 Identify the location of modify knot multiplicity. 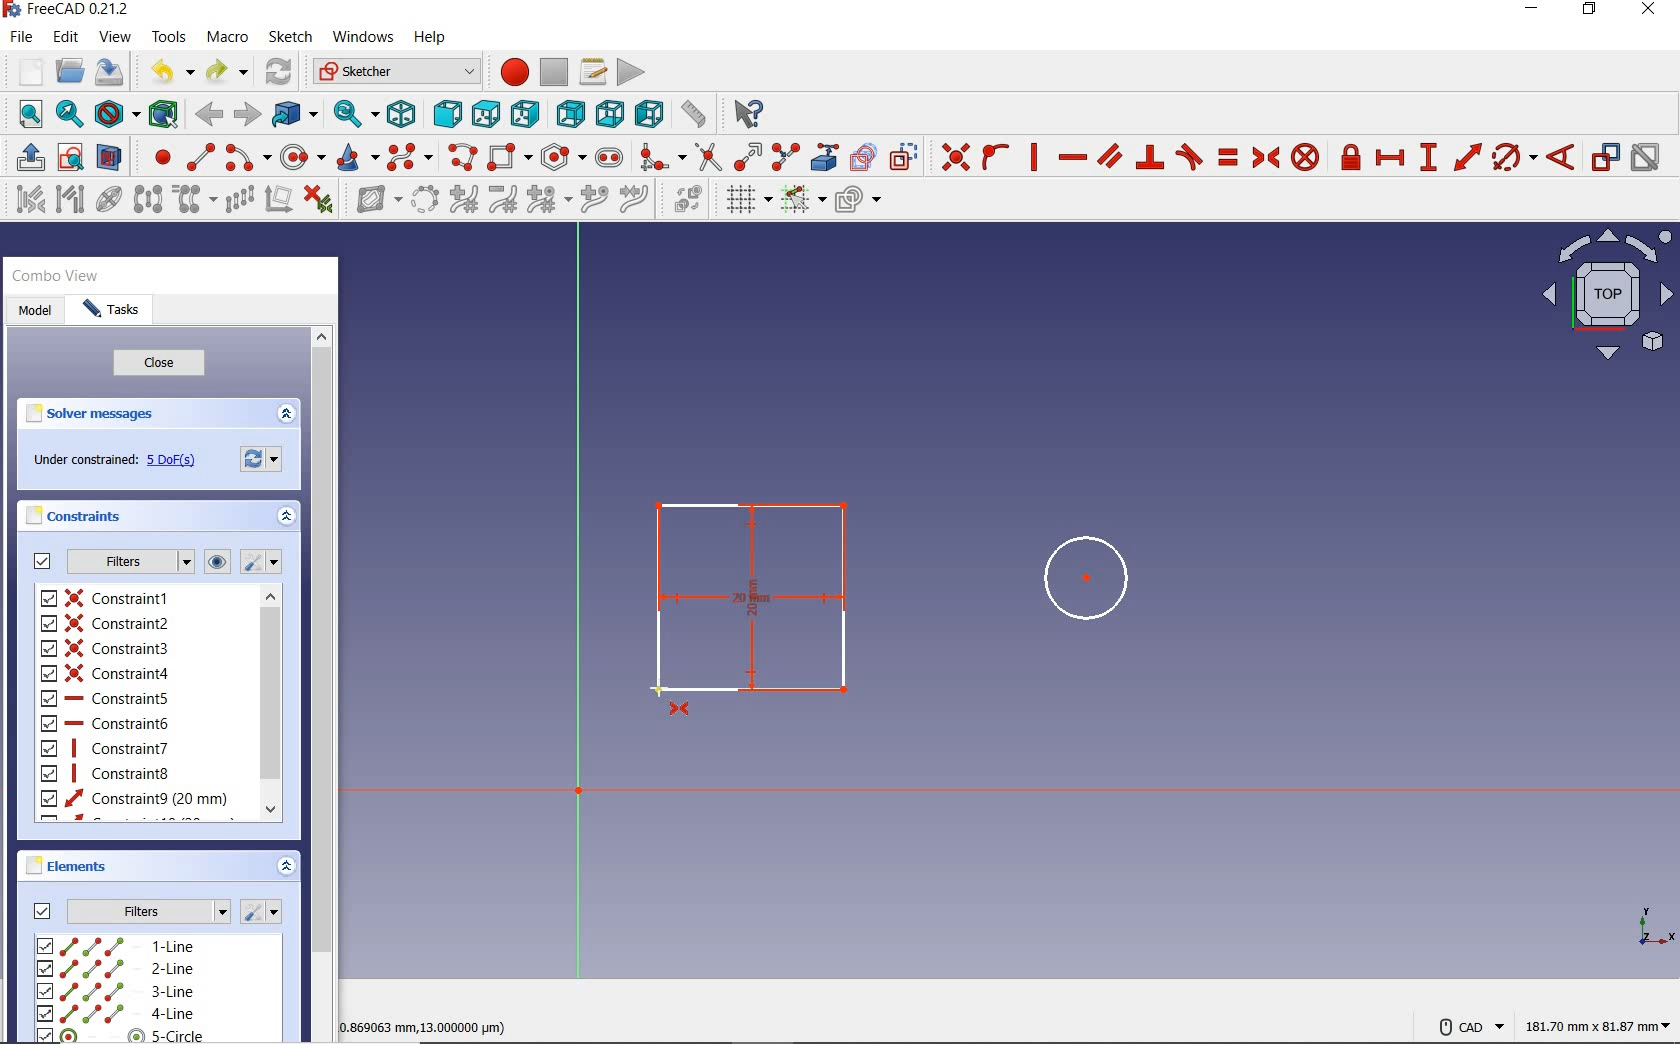
(549, 201).